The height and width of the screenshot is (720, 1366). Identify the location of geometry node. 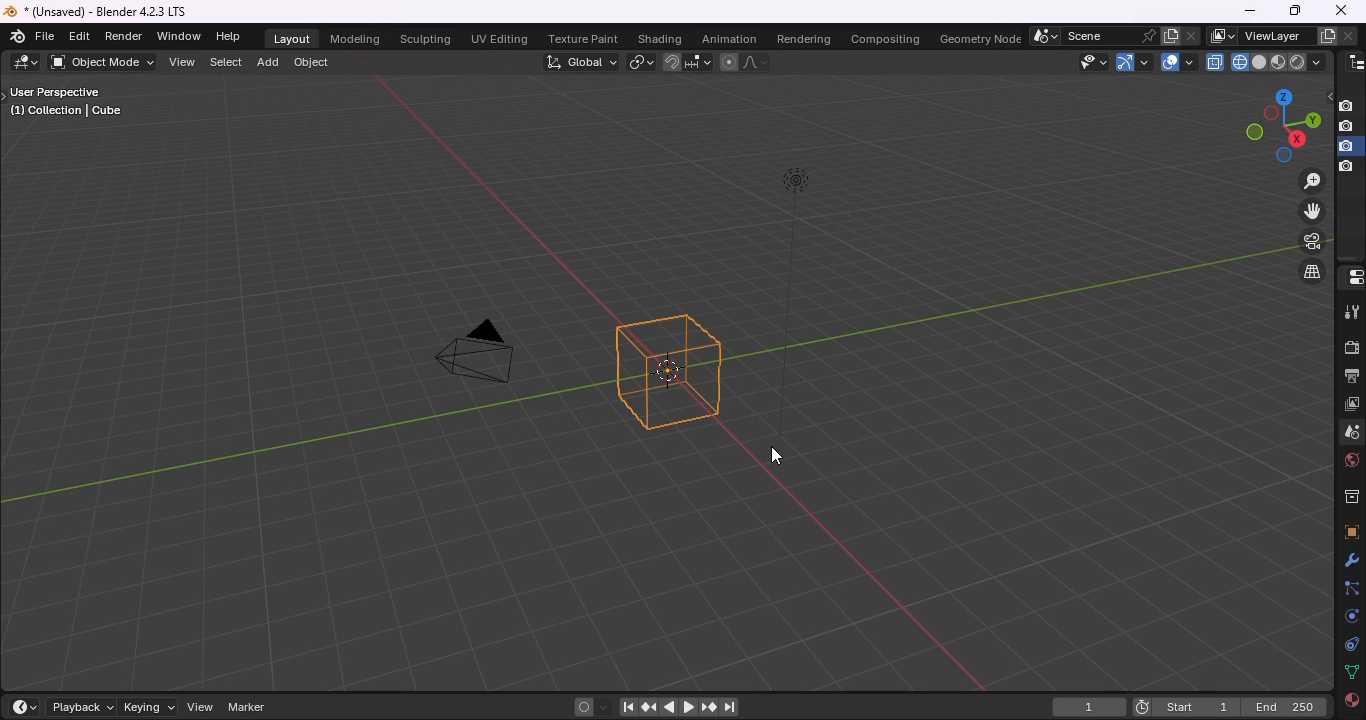
(981, 40).